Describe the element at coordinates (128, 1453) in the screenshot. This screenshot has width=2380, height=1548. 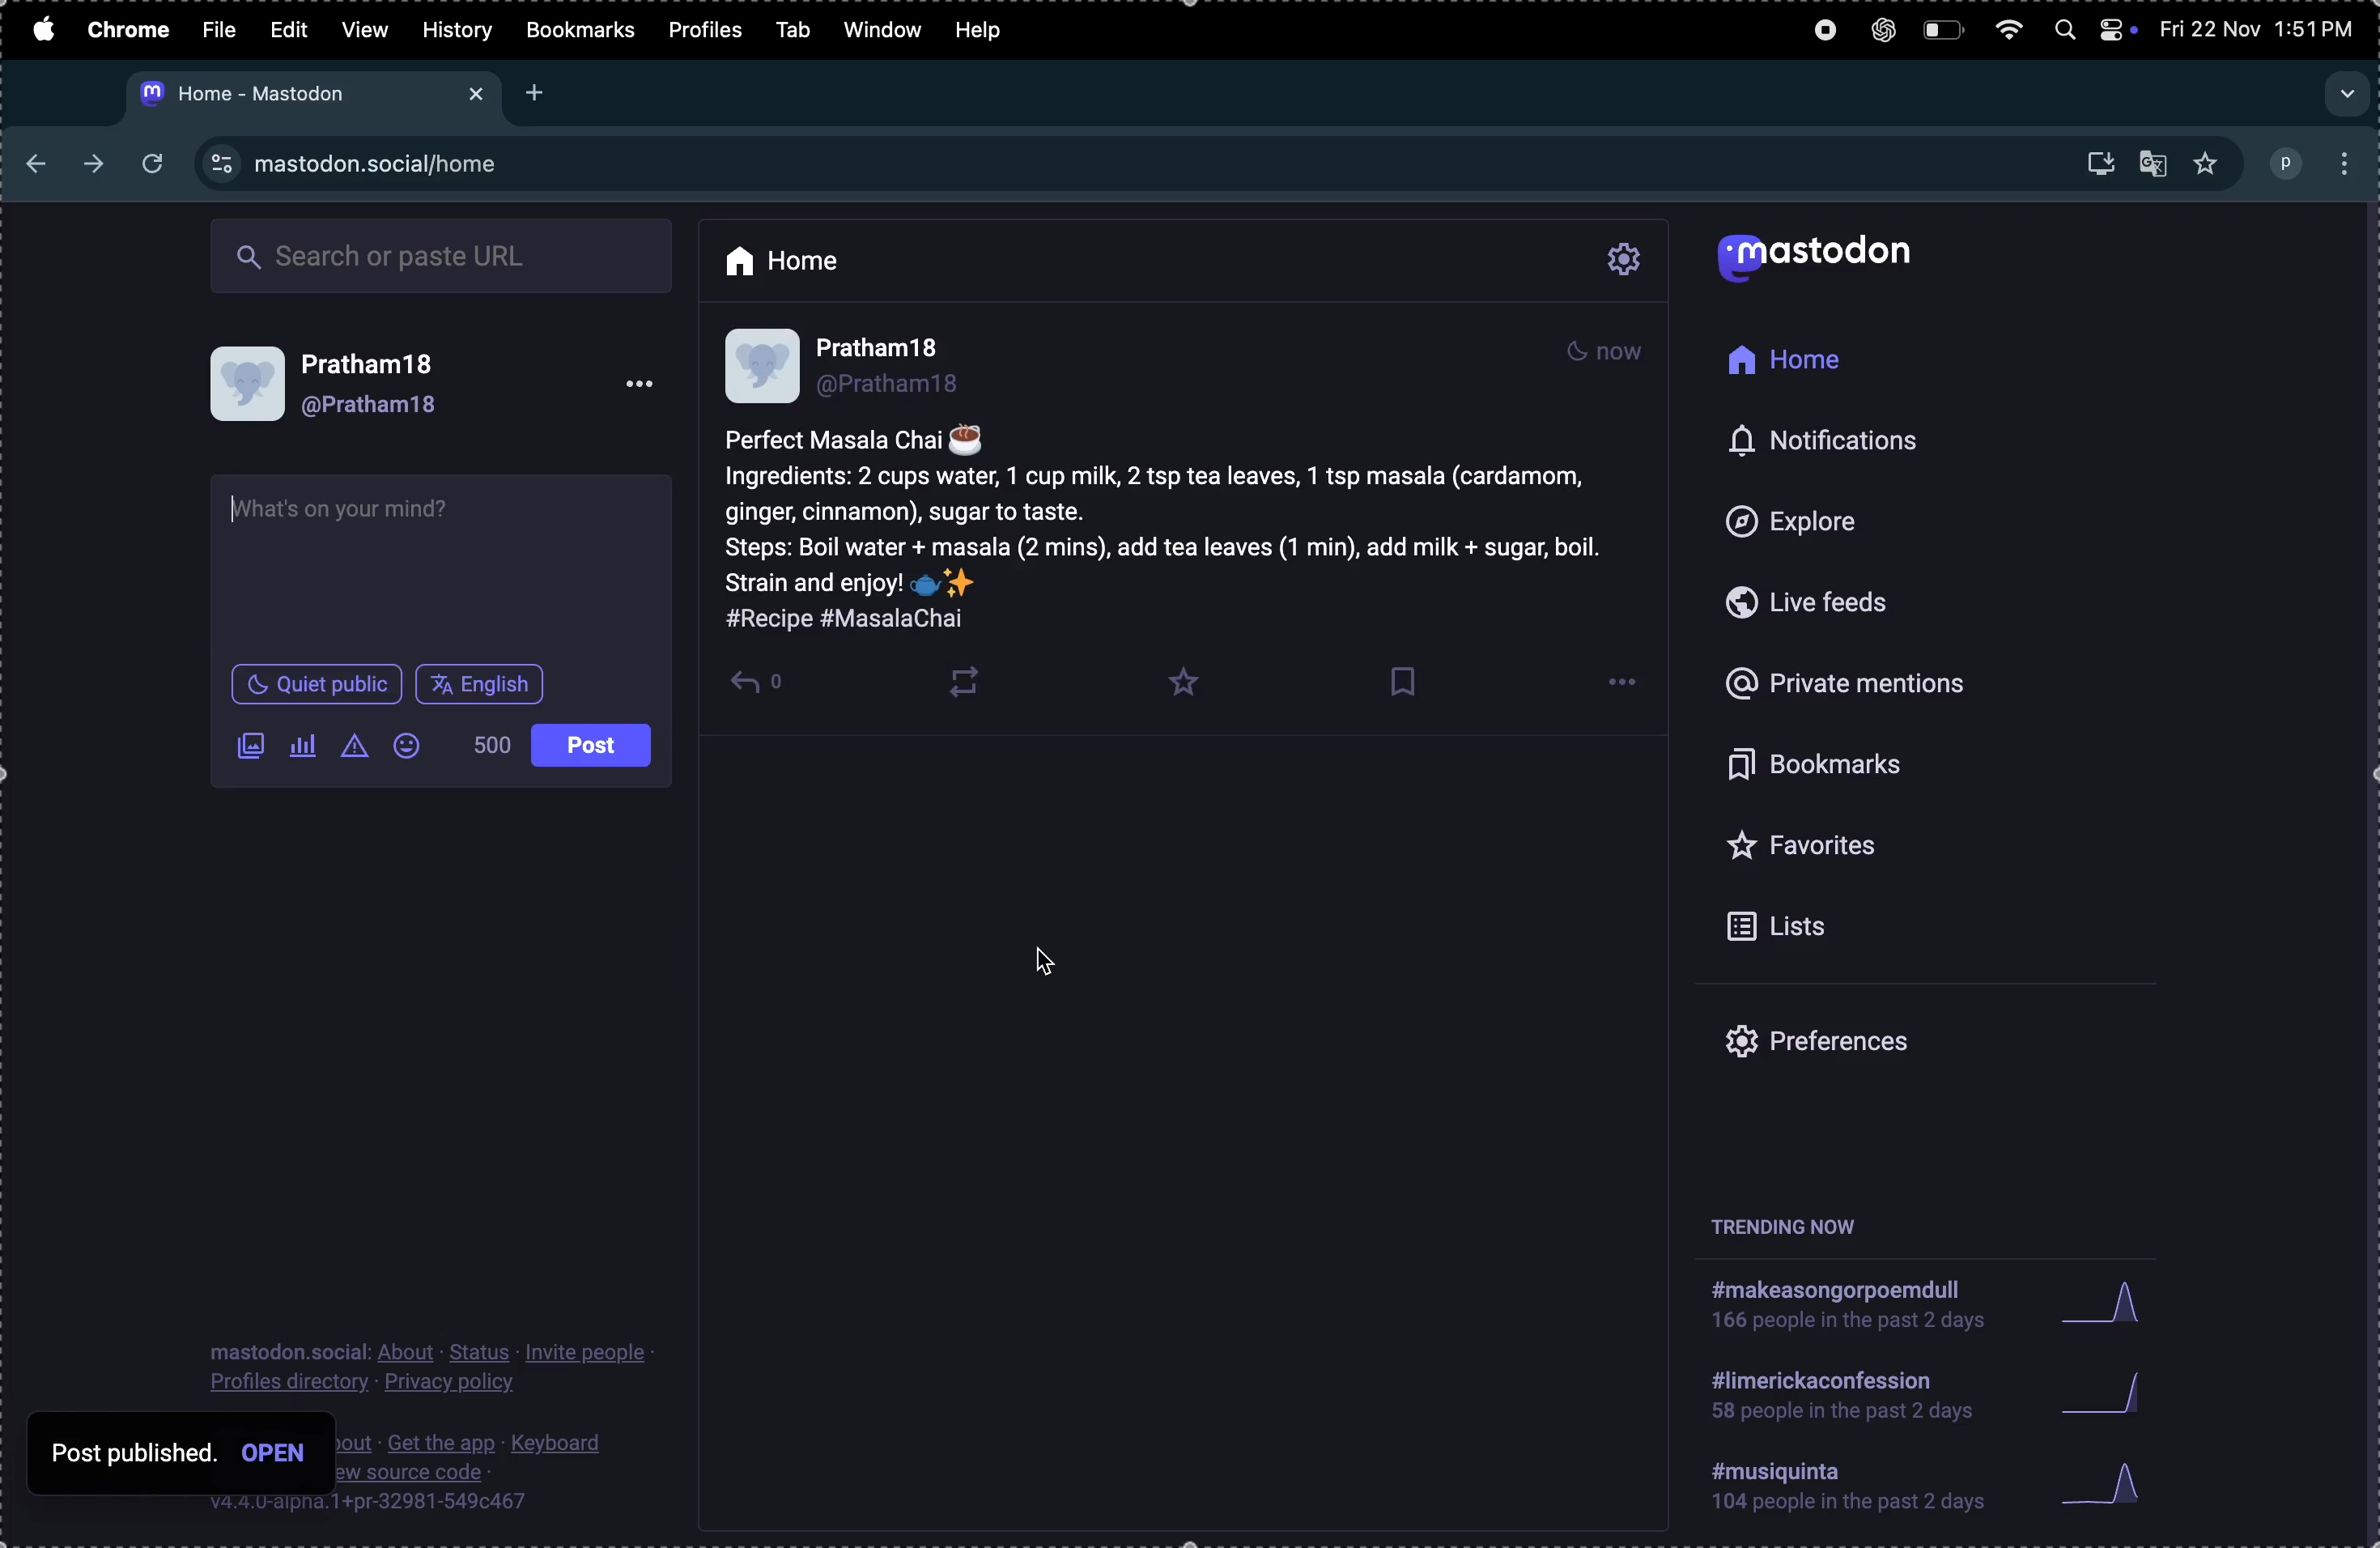
I see `post published` at that location.